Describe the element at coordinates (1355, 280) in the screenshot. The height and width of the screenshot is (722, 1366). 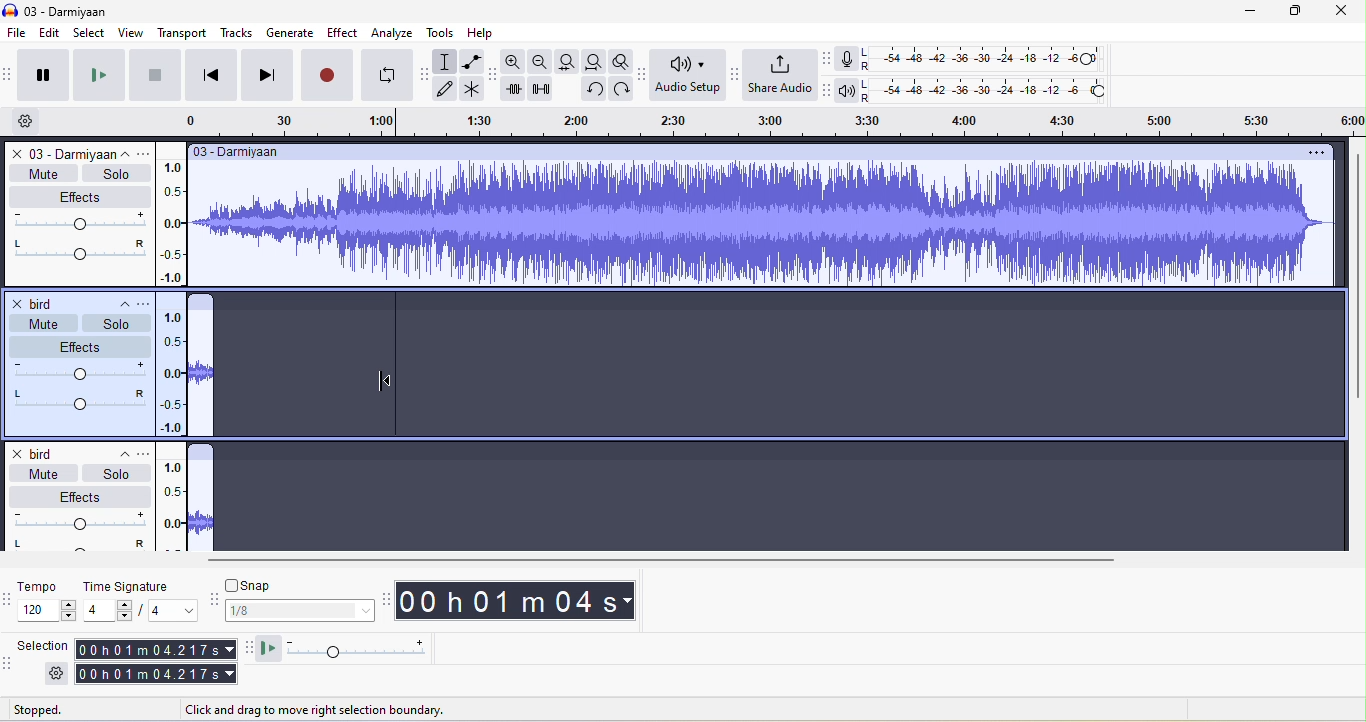
I see `vertical scroll bar` at that location.